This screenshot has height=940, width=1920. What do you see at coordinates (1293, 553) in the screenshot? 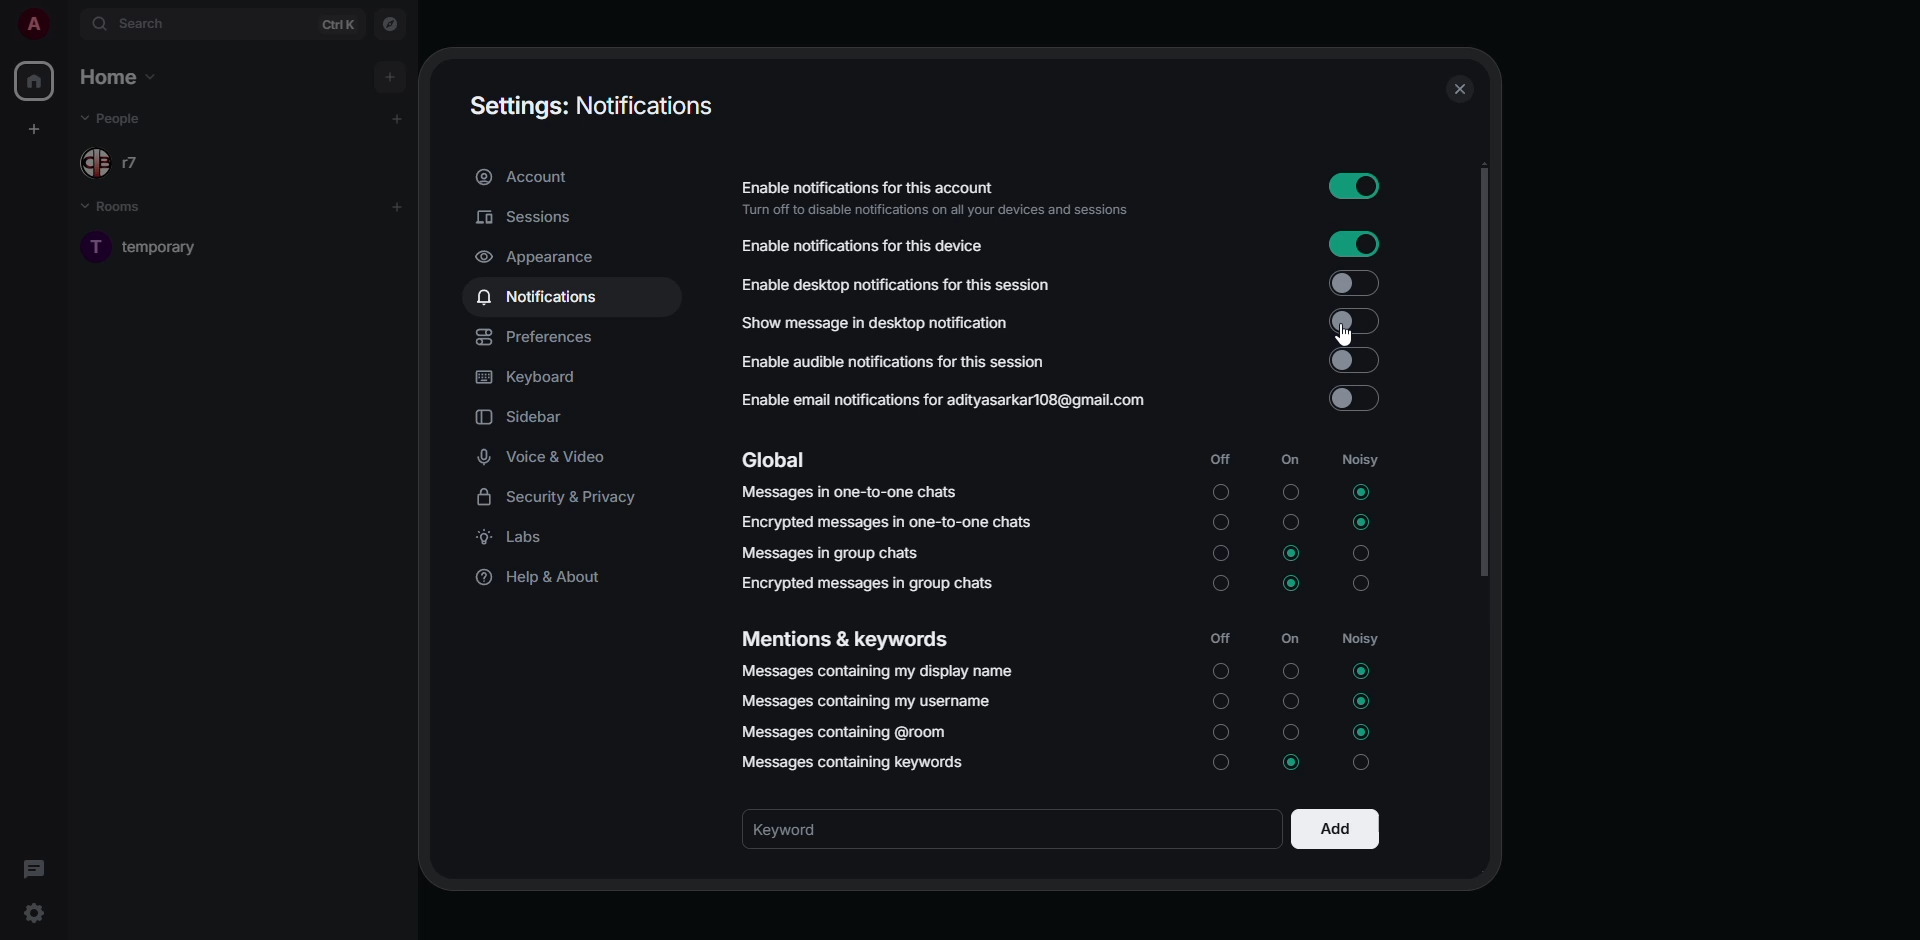
I see `selected` at bounding box center [1293, 553].